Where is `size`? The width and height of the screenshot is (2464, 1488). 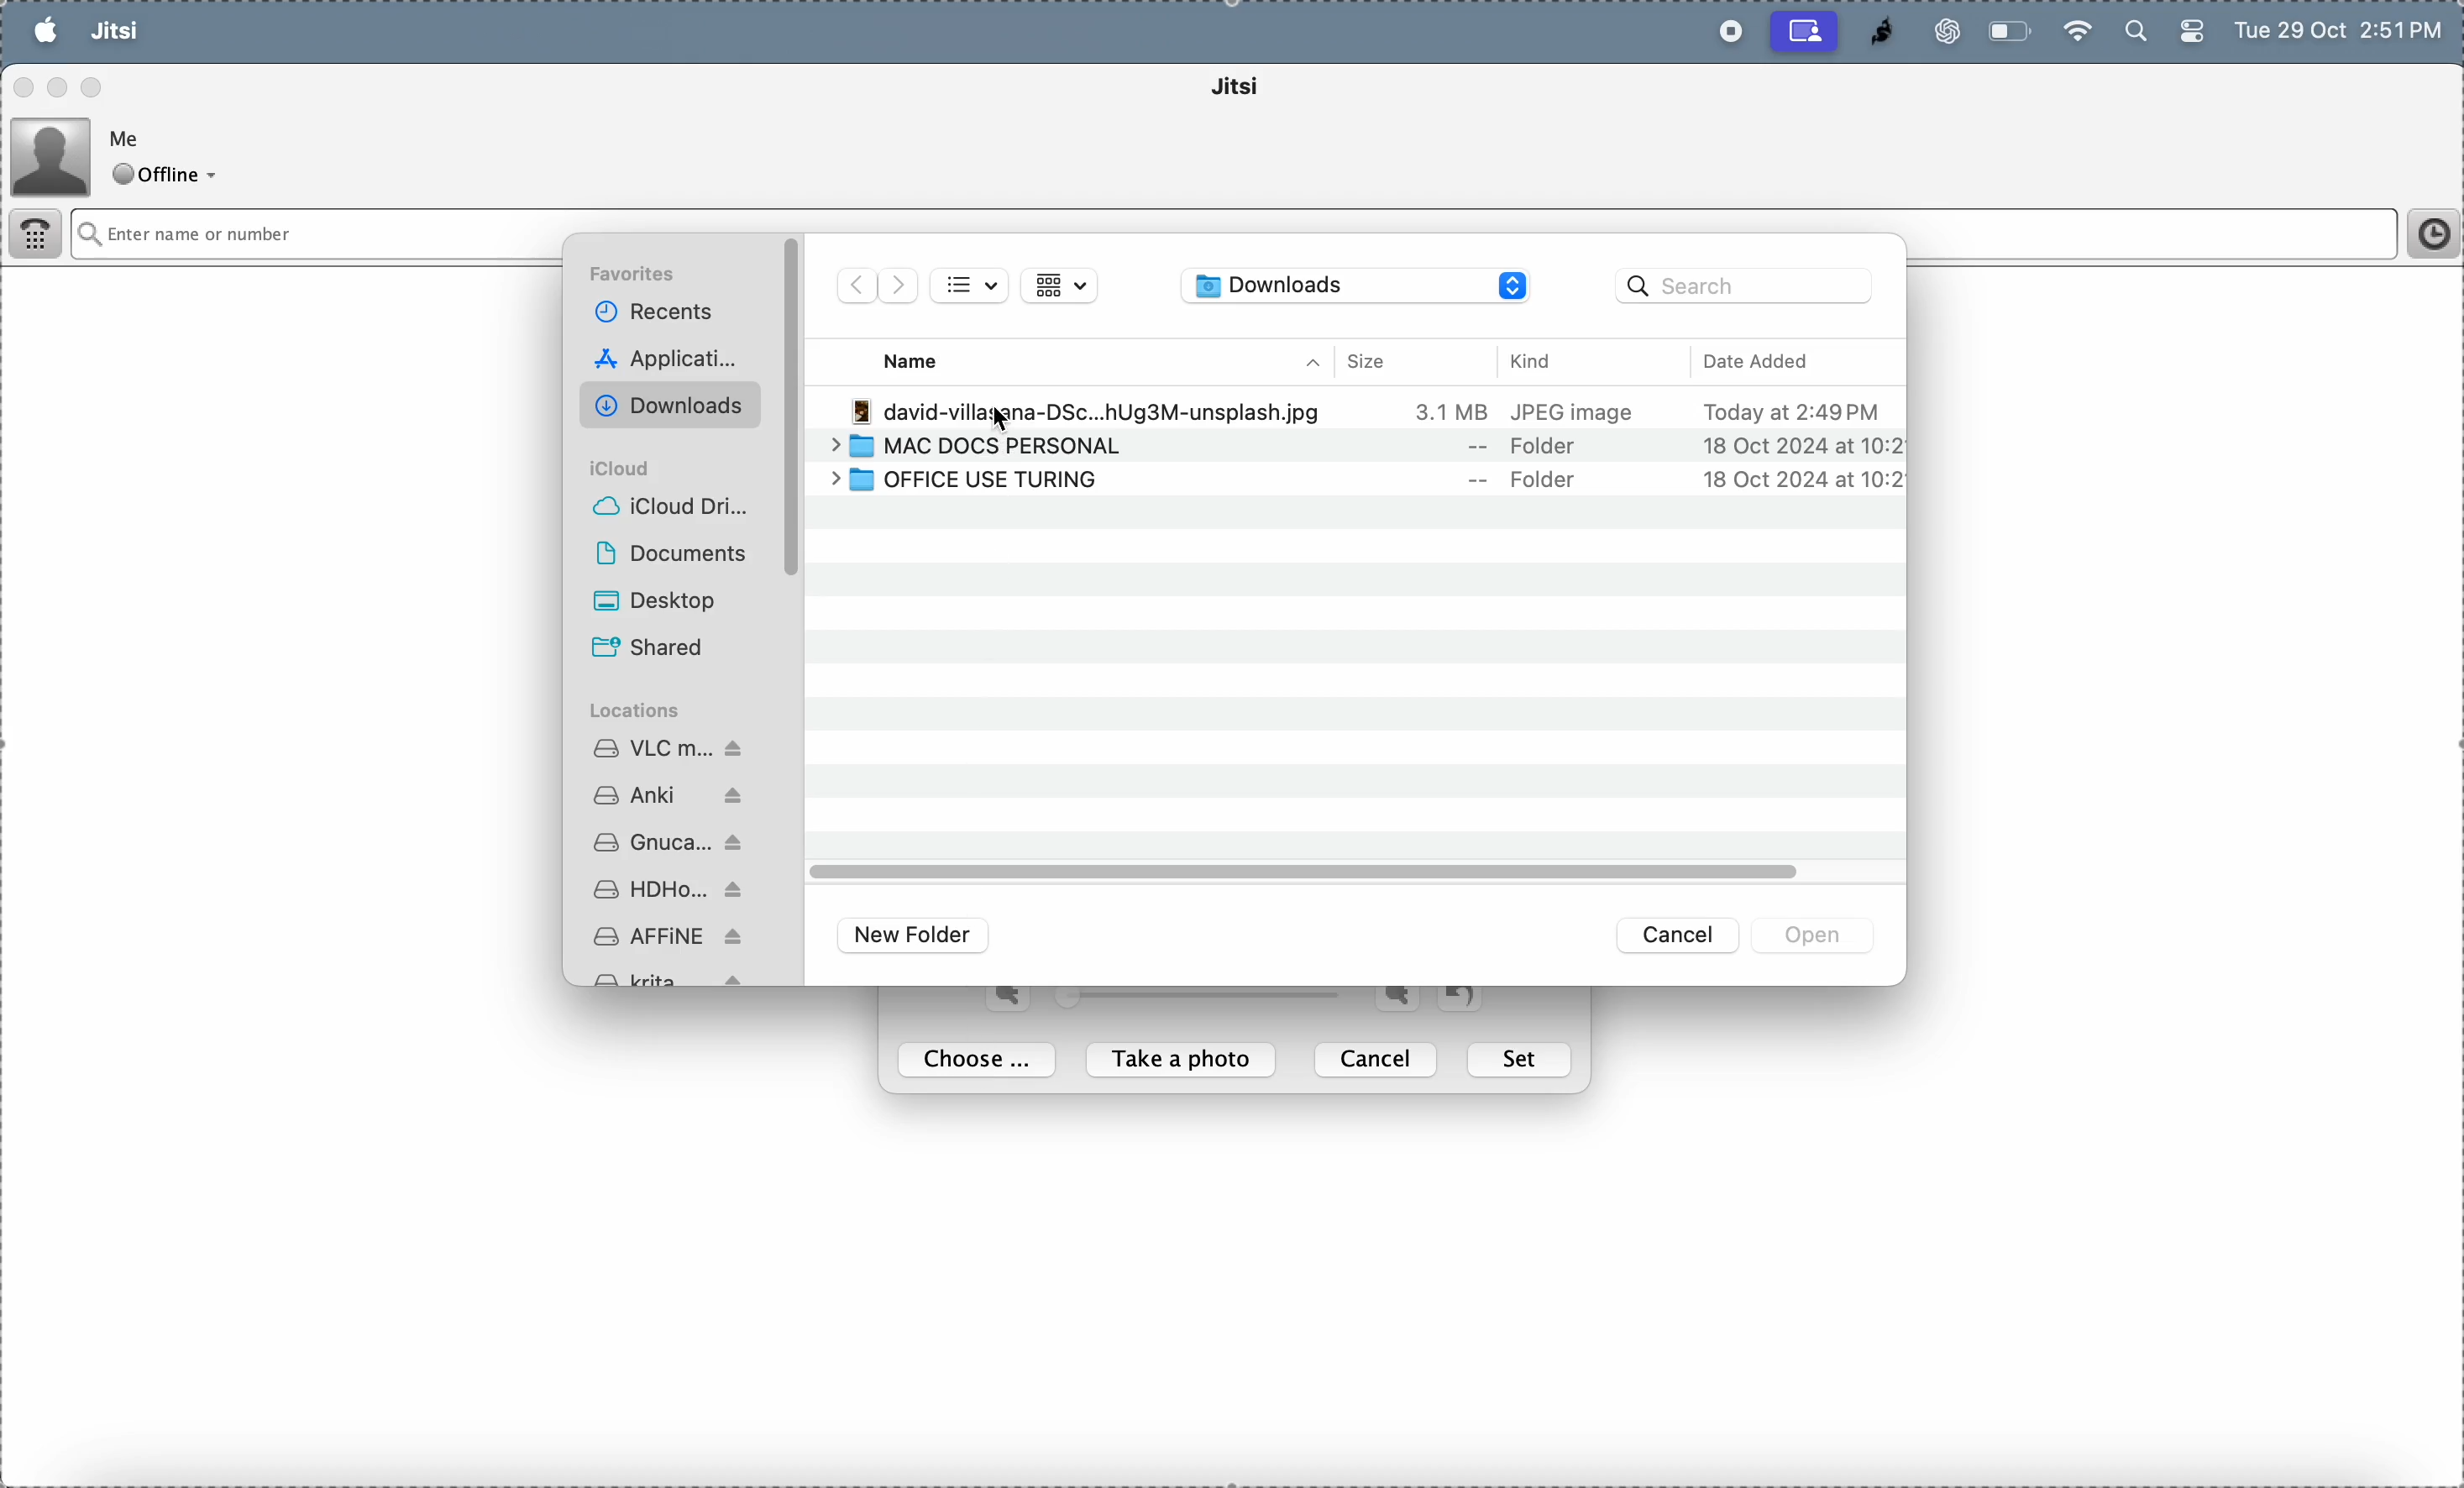 size is located at coordinates (1383, 361).